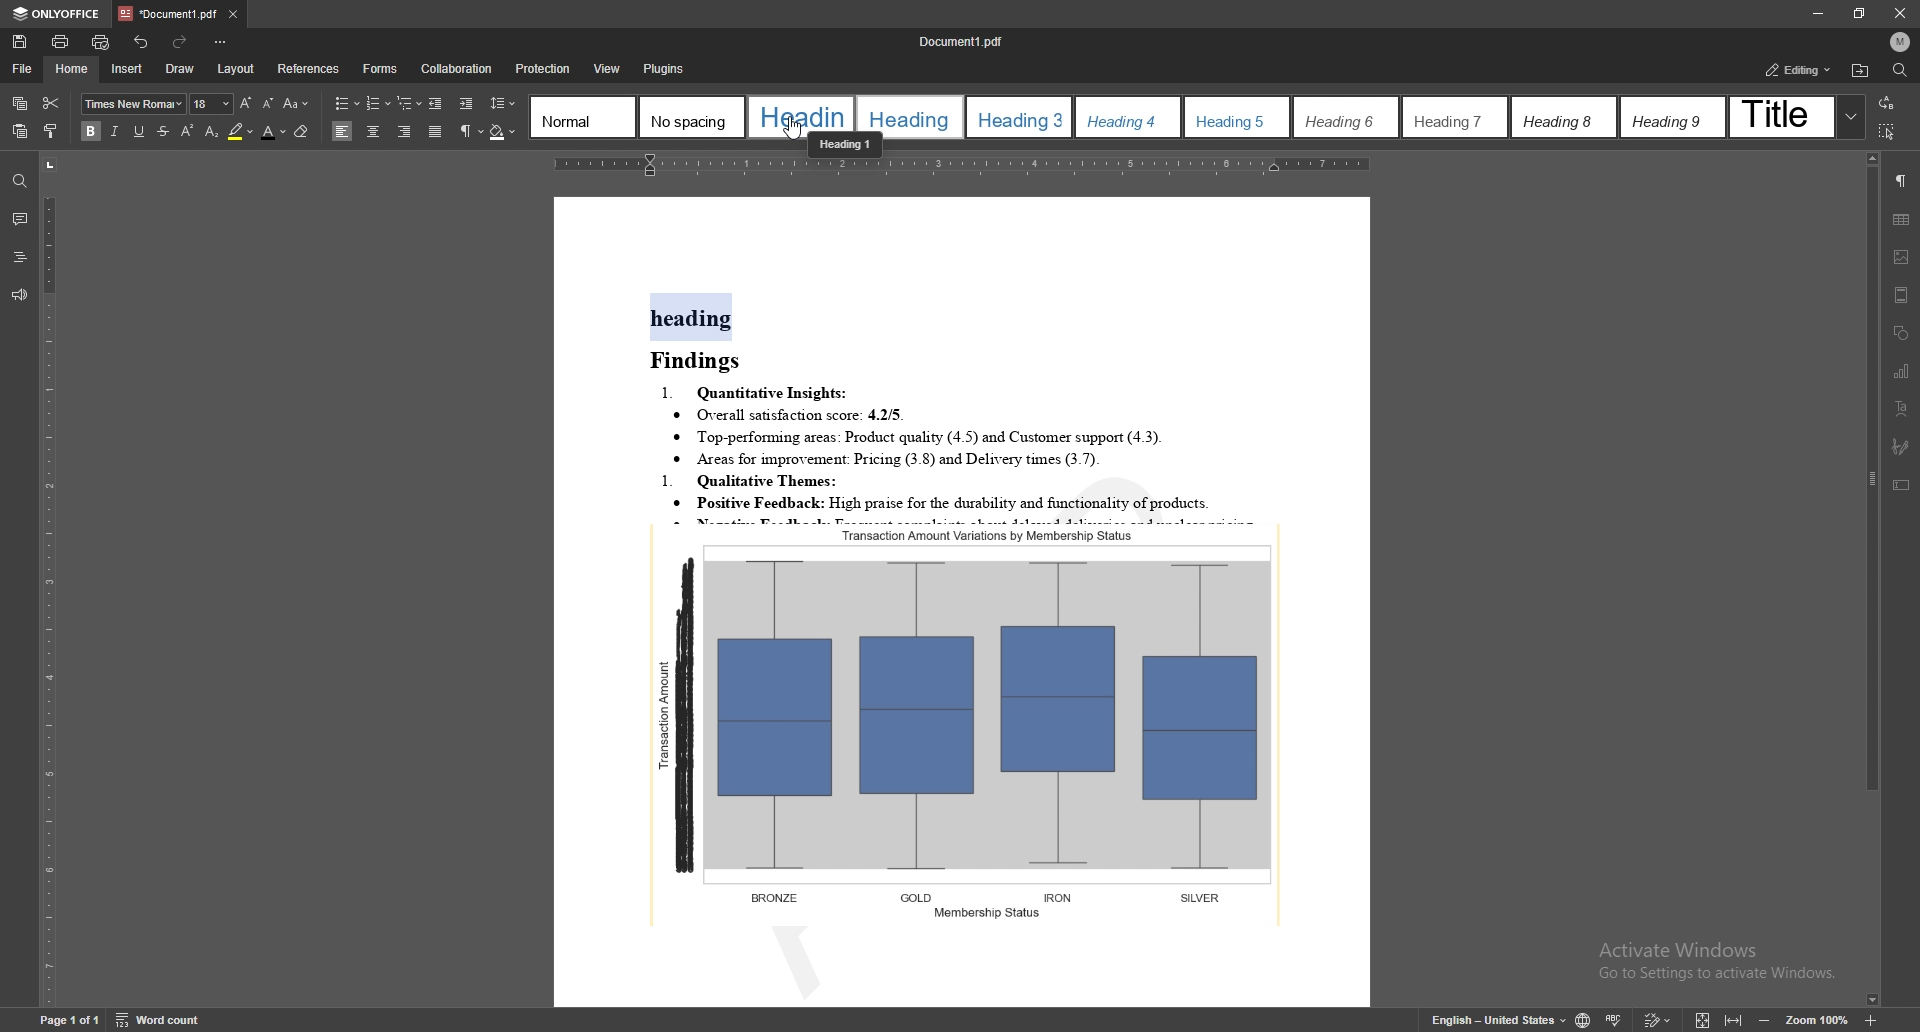 This screenshot has height=1032, width=1920. What do you see at coordinates (1900, 42) in the screenshot?
I see `profile` at bounding box center [1900, 42].